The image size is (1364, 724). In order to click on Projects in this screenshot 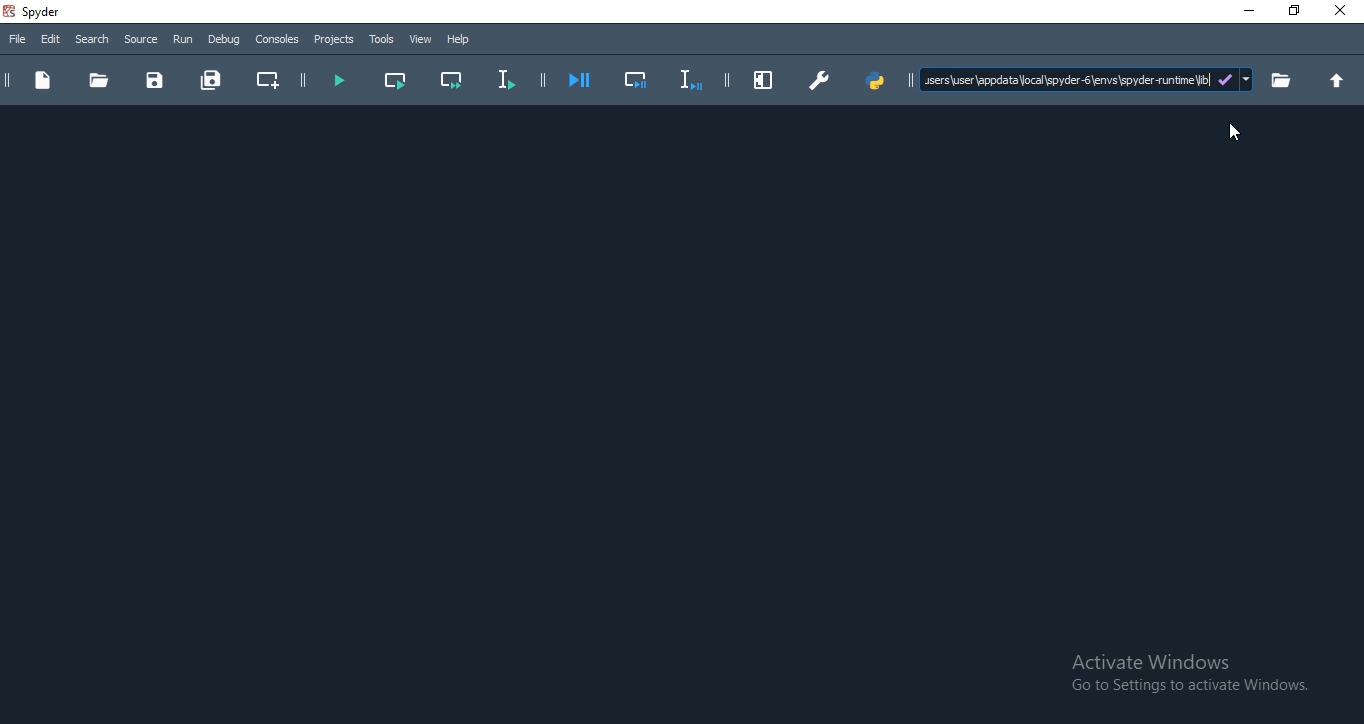, I will do `click(334, 40)`.